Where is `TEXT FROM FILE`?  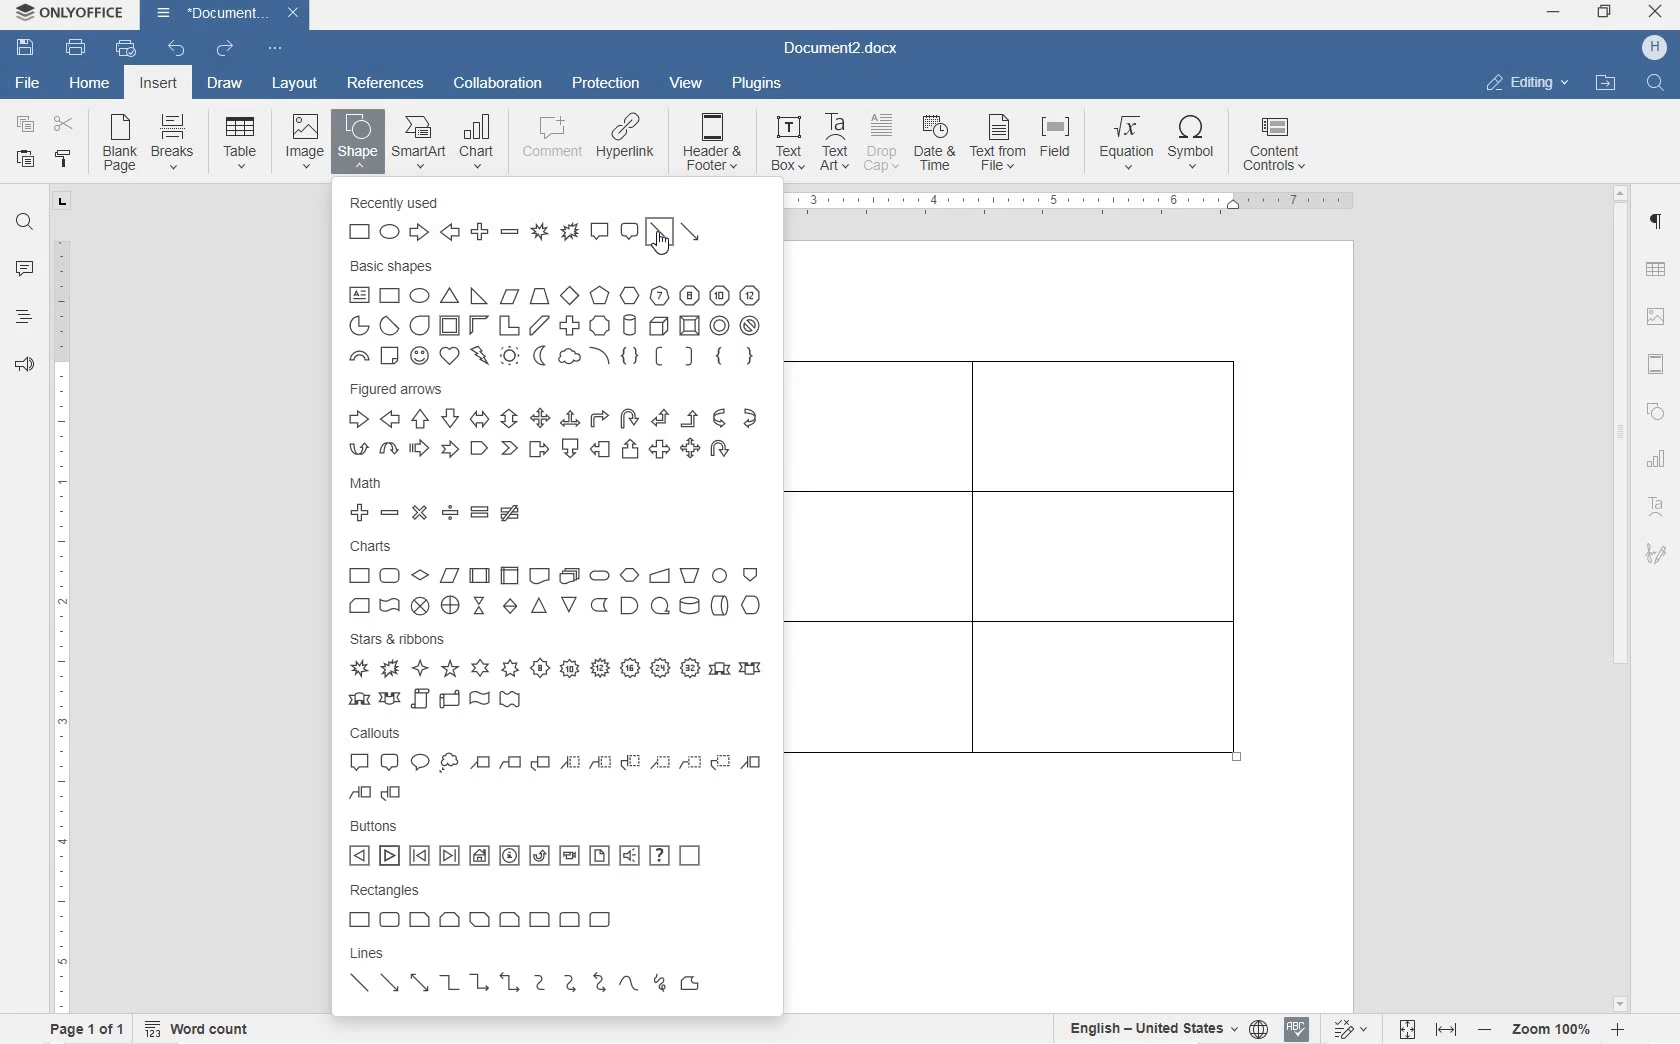 TEXT FROM FILE is located at coordinates (1000, 145).